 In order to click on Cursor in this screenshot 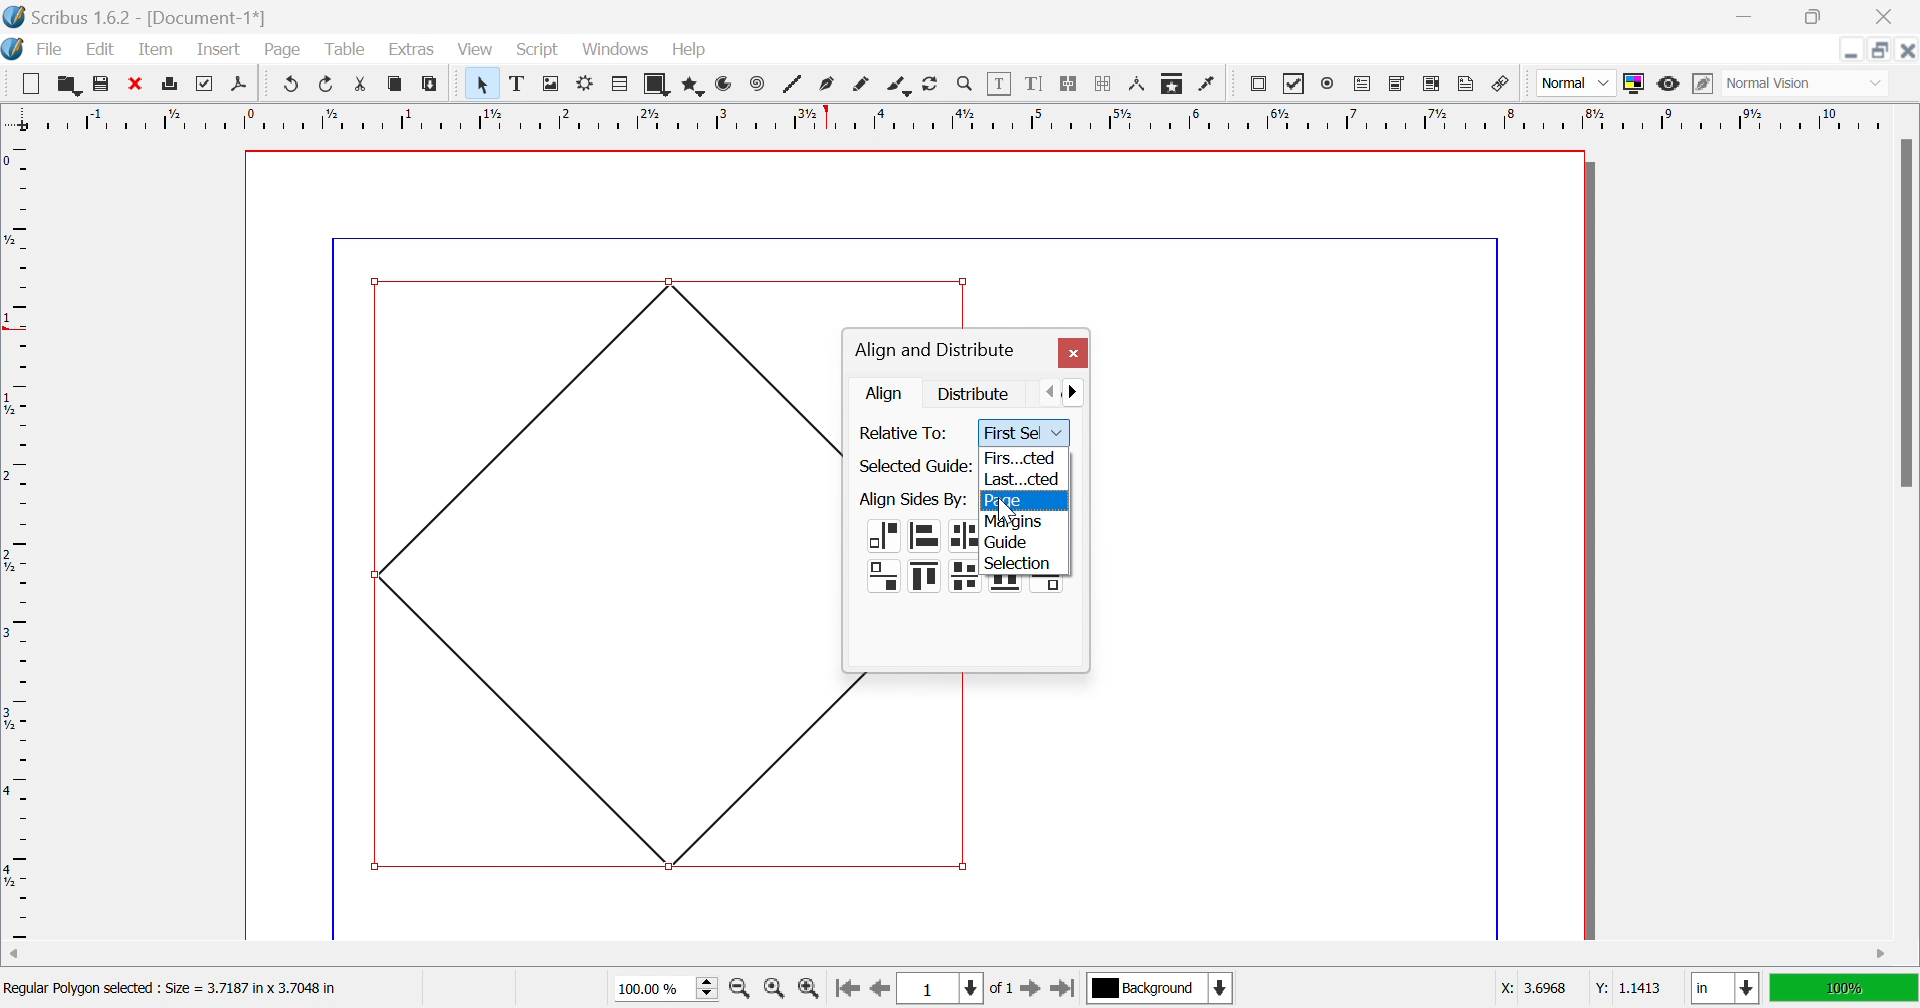, I will do `click(633, 58)`.